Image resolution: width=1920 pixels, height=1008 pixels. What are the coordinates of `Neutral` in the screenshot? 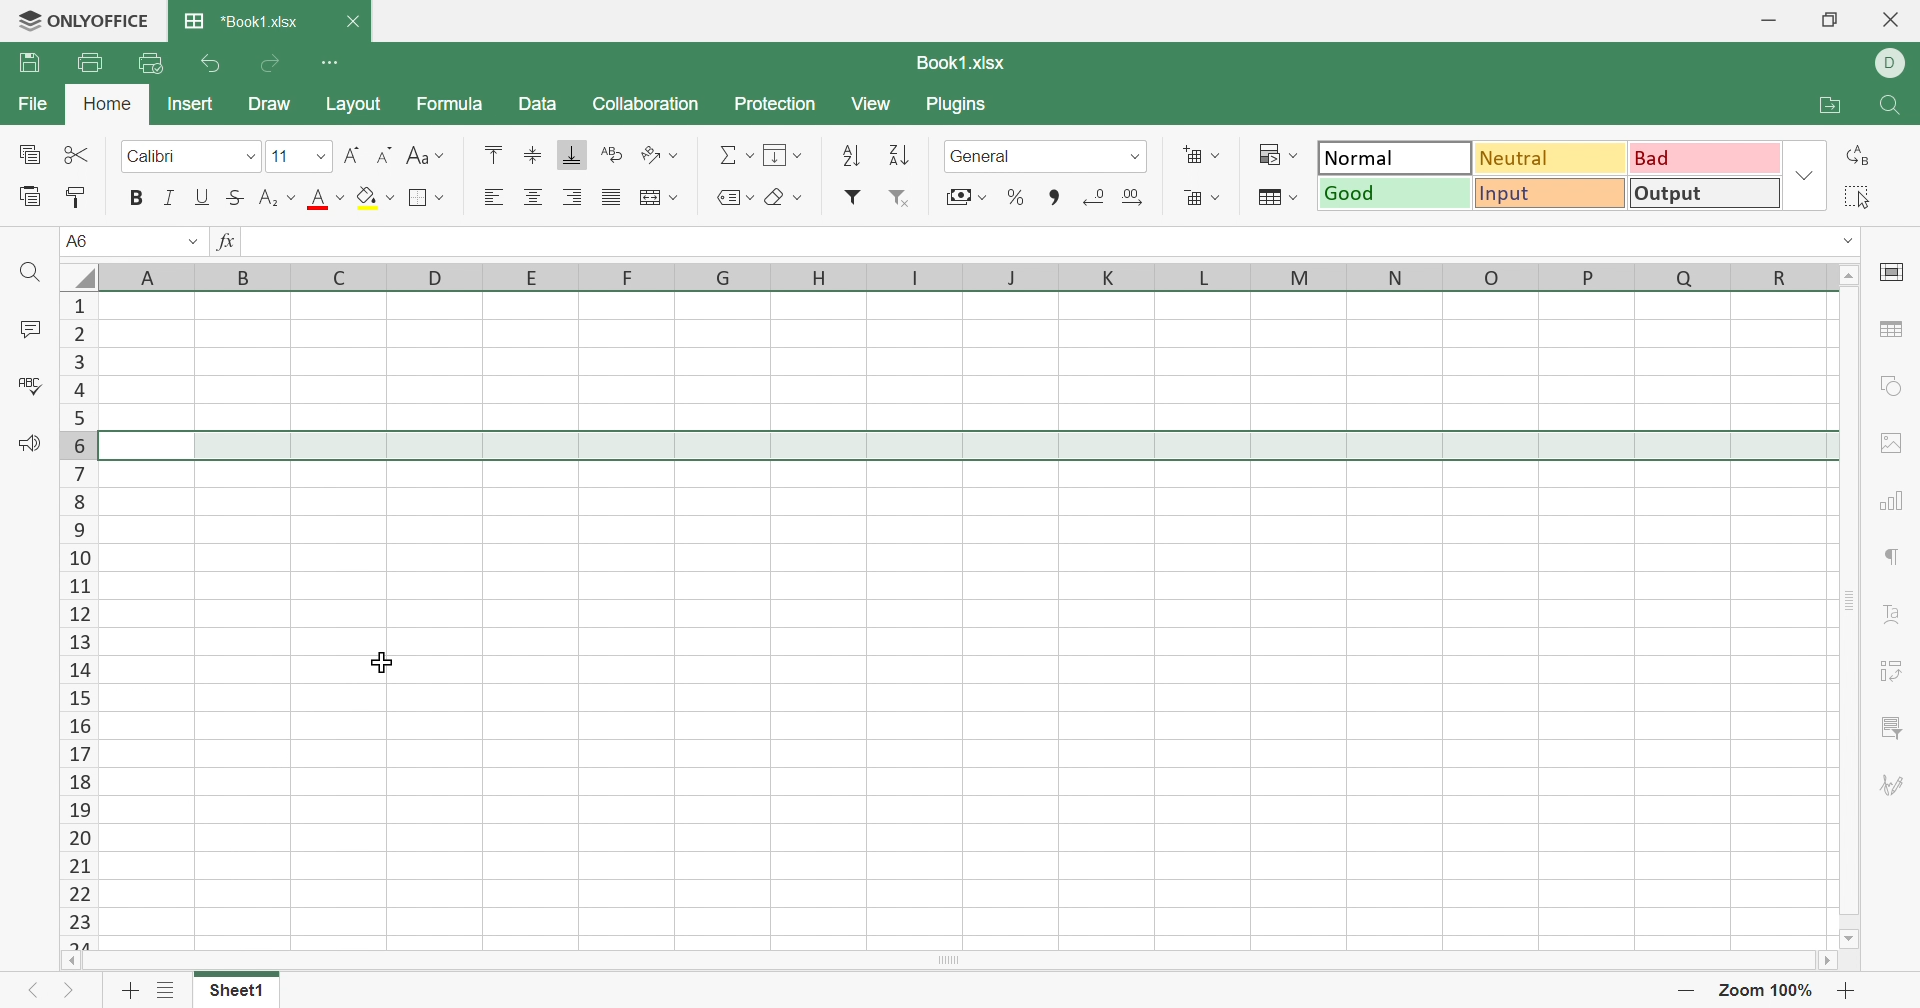 It's located at (1551, 159).